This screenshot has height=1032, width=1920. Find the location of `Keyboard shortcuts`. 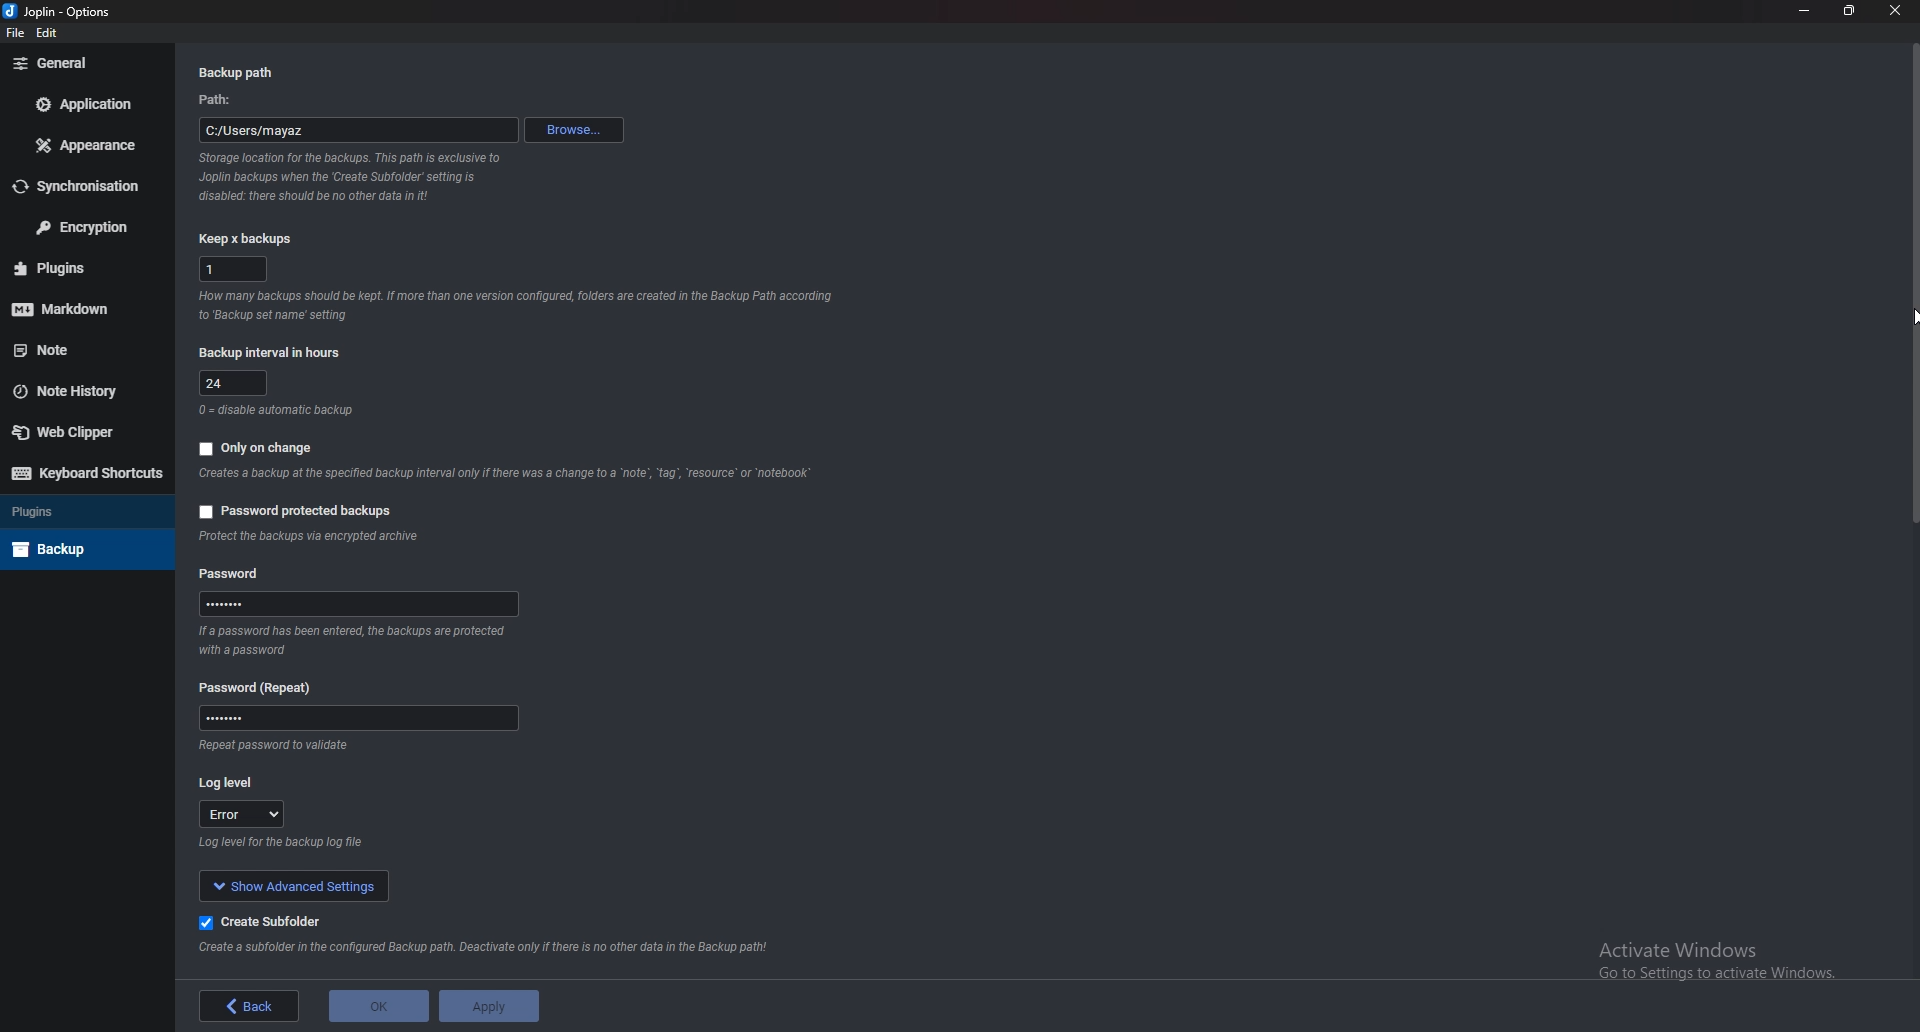

Keyboard shortcuts is located at coordinates (83, 474).